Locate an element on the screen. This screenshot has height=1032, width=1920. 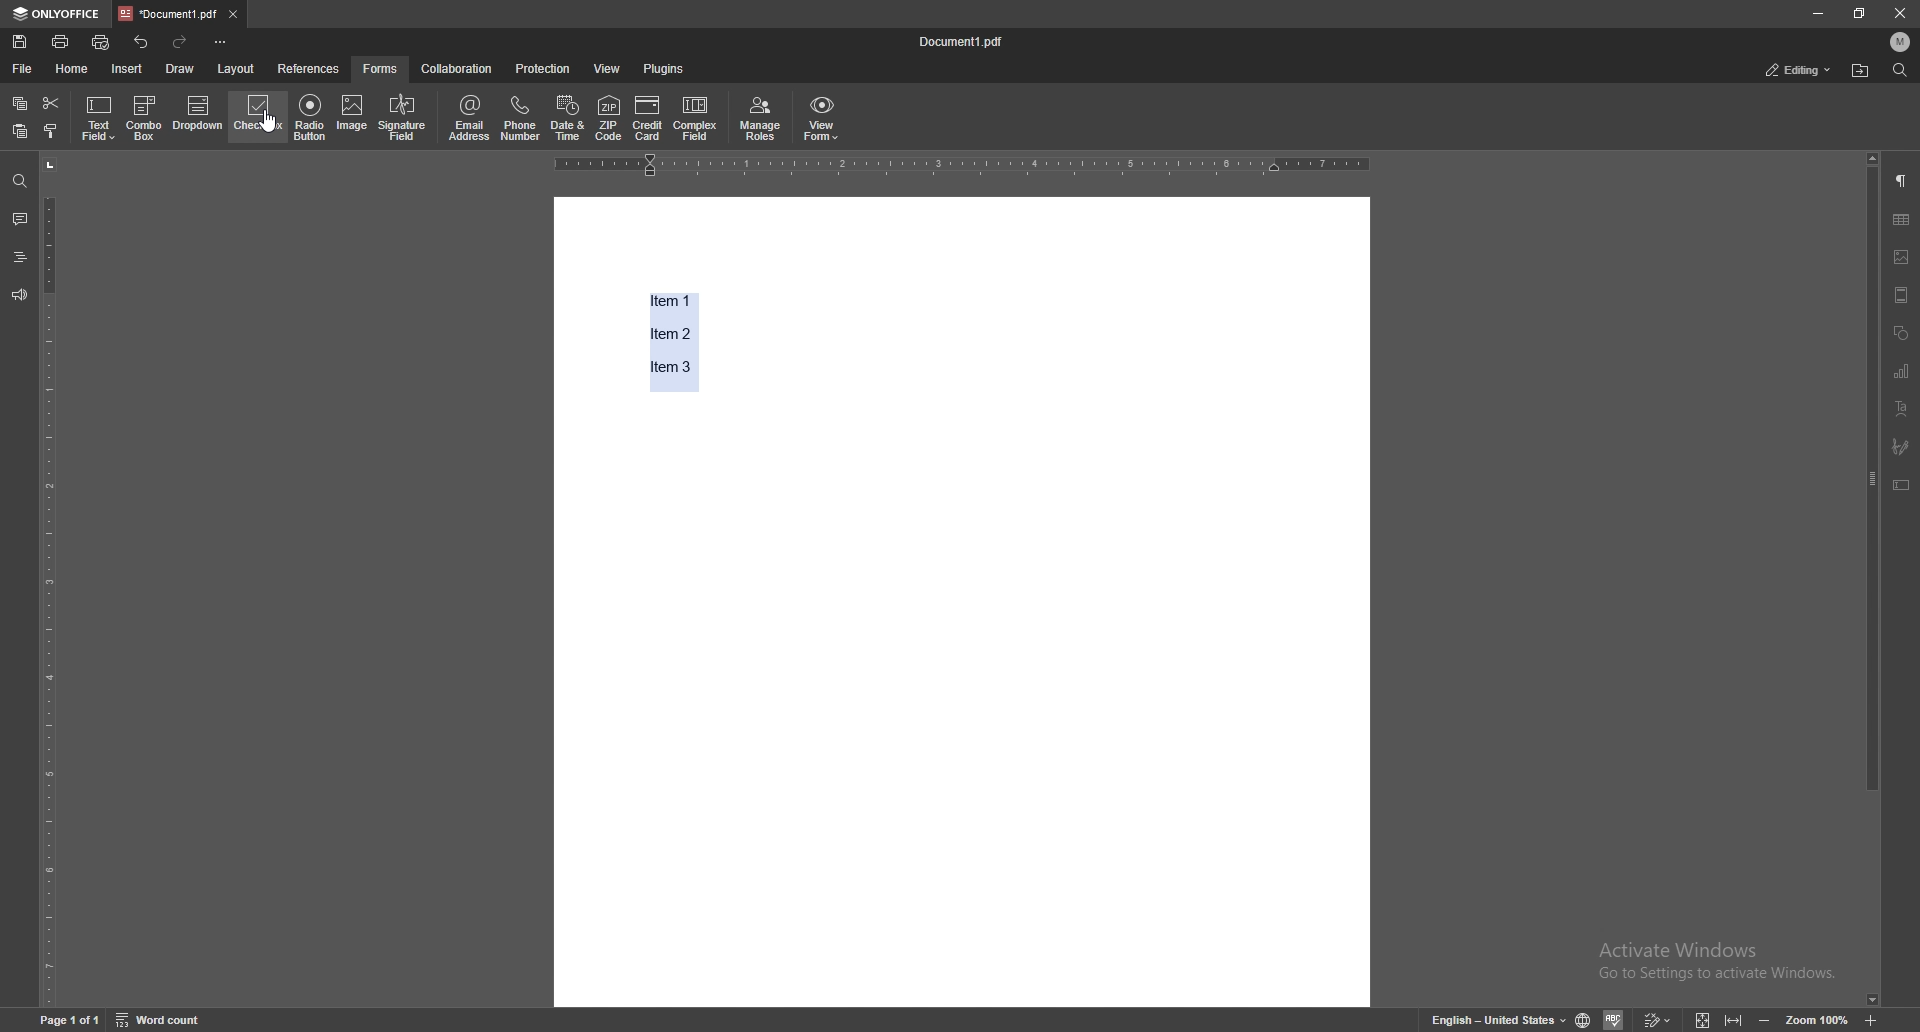
onlyoffice is located at coordinates (59, 13).